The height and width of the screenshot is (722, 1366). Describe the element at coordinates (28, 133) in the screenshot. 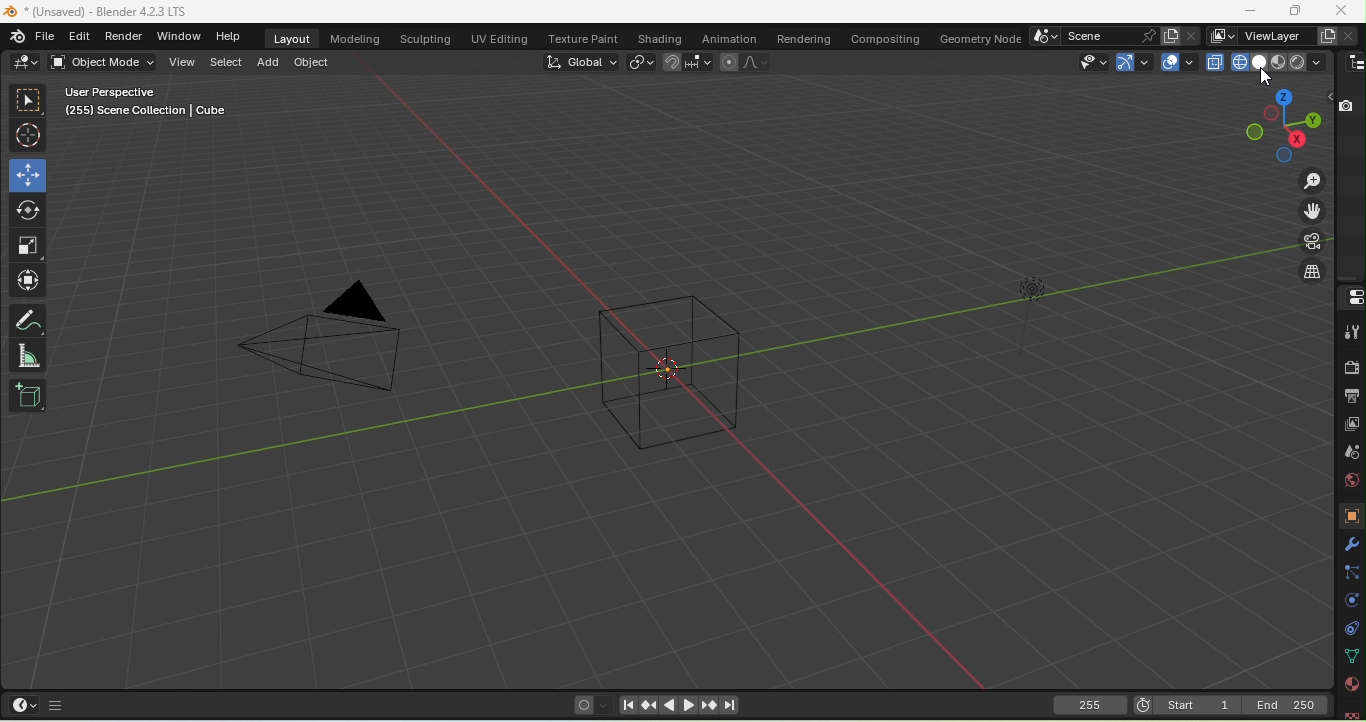

I see `Cursor` at that location.